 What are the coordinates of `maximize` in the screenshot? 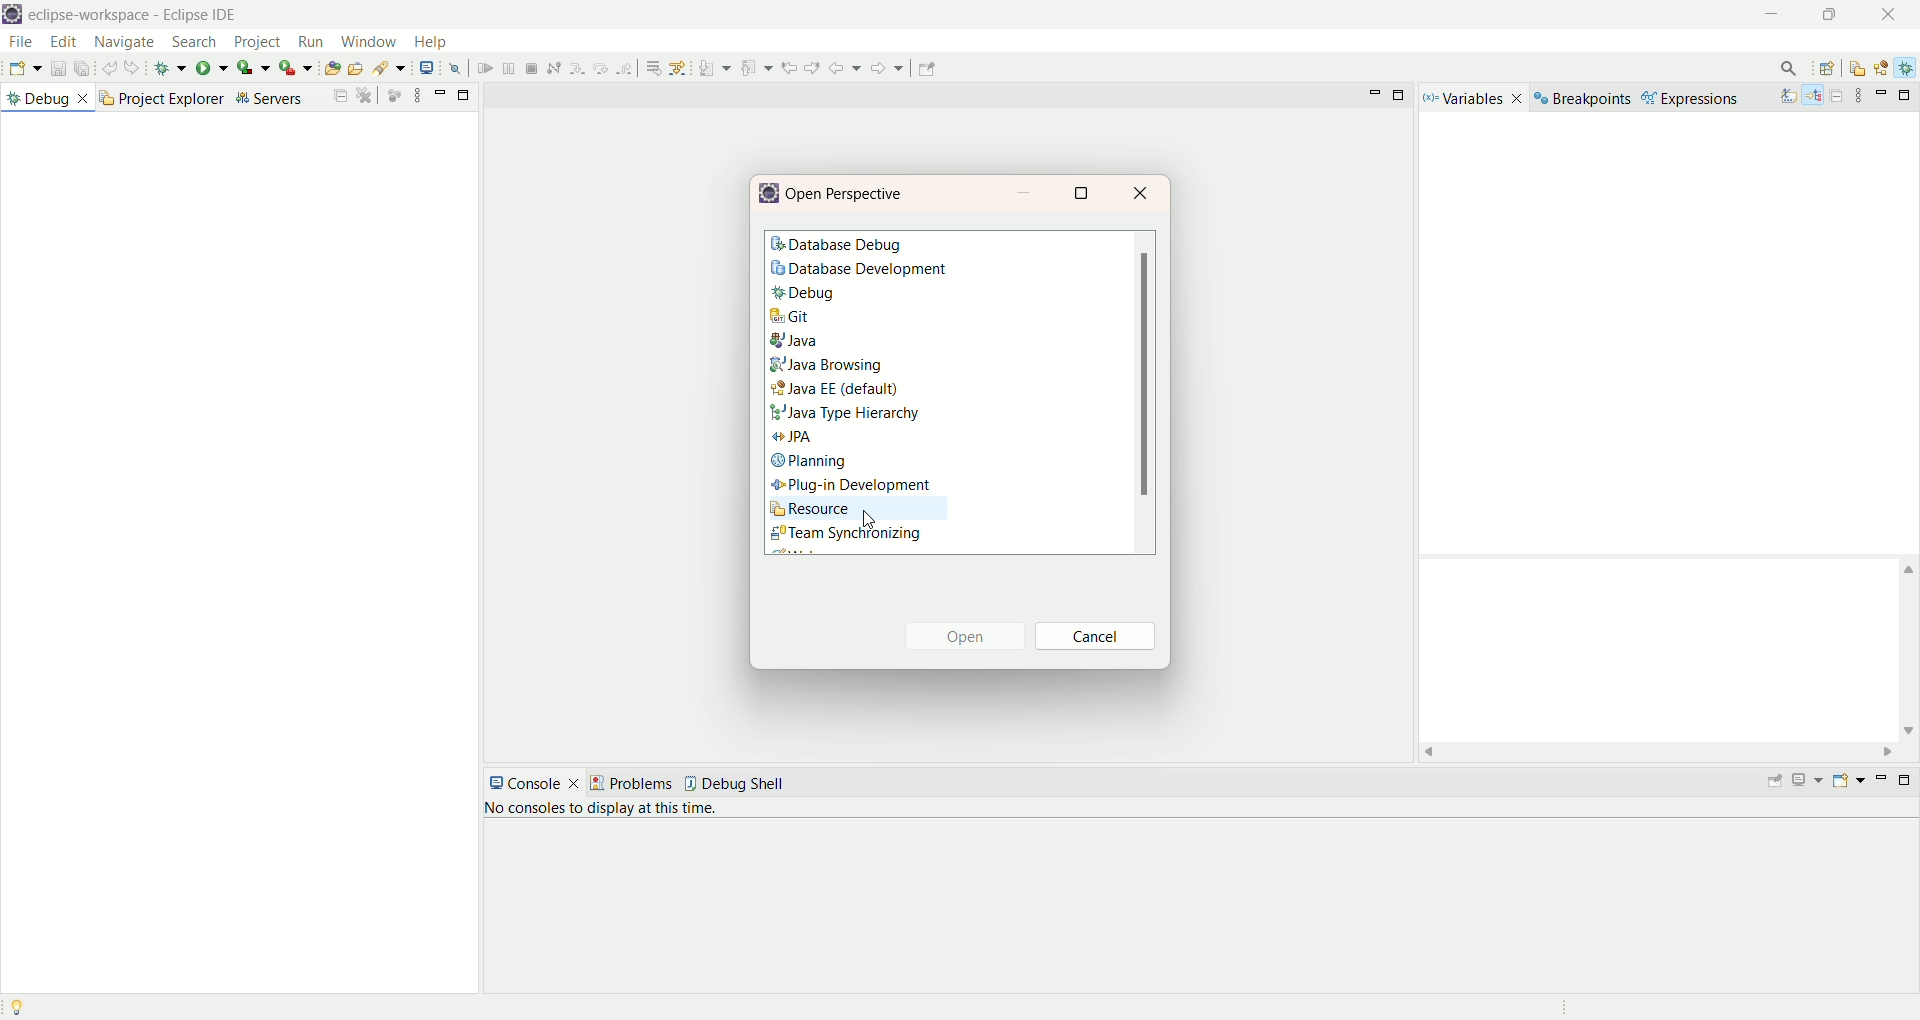 It's located at (1908, 784).